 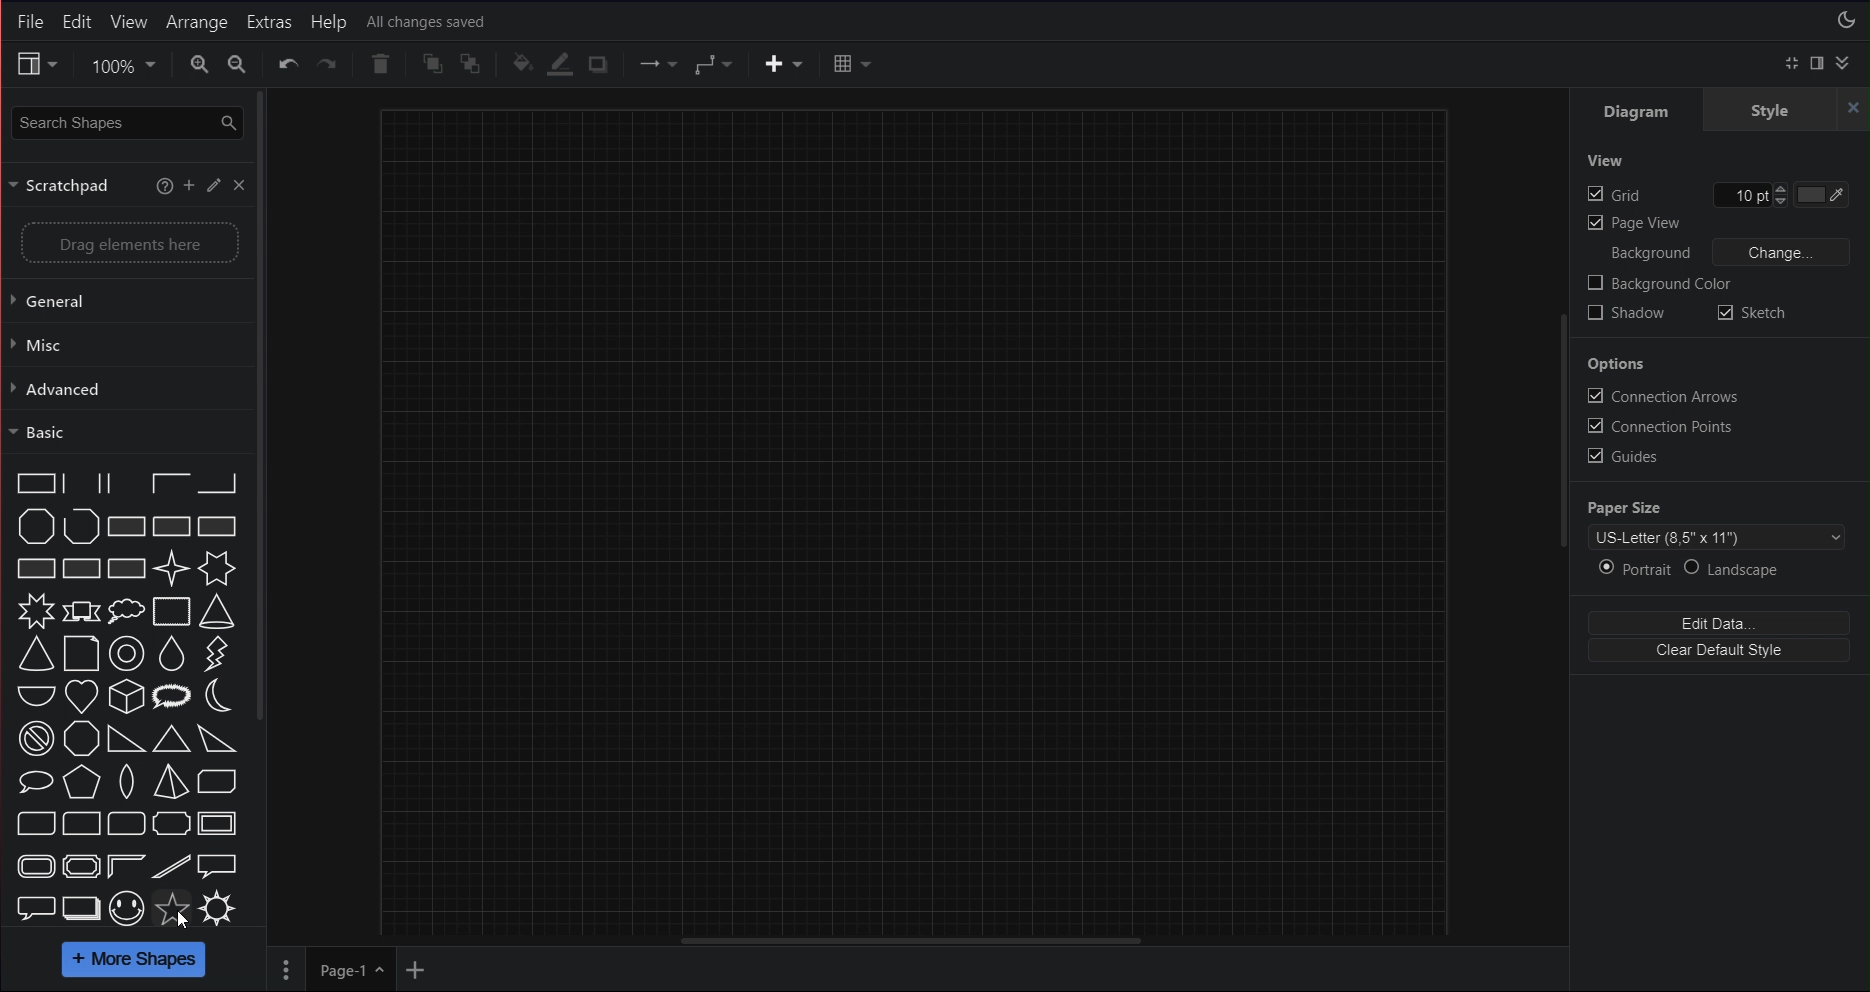 I want to click on Horizontal Scroll bar, so click(x=923, y=939).